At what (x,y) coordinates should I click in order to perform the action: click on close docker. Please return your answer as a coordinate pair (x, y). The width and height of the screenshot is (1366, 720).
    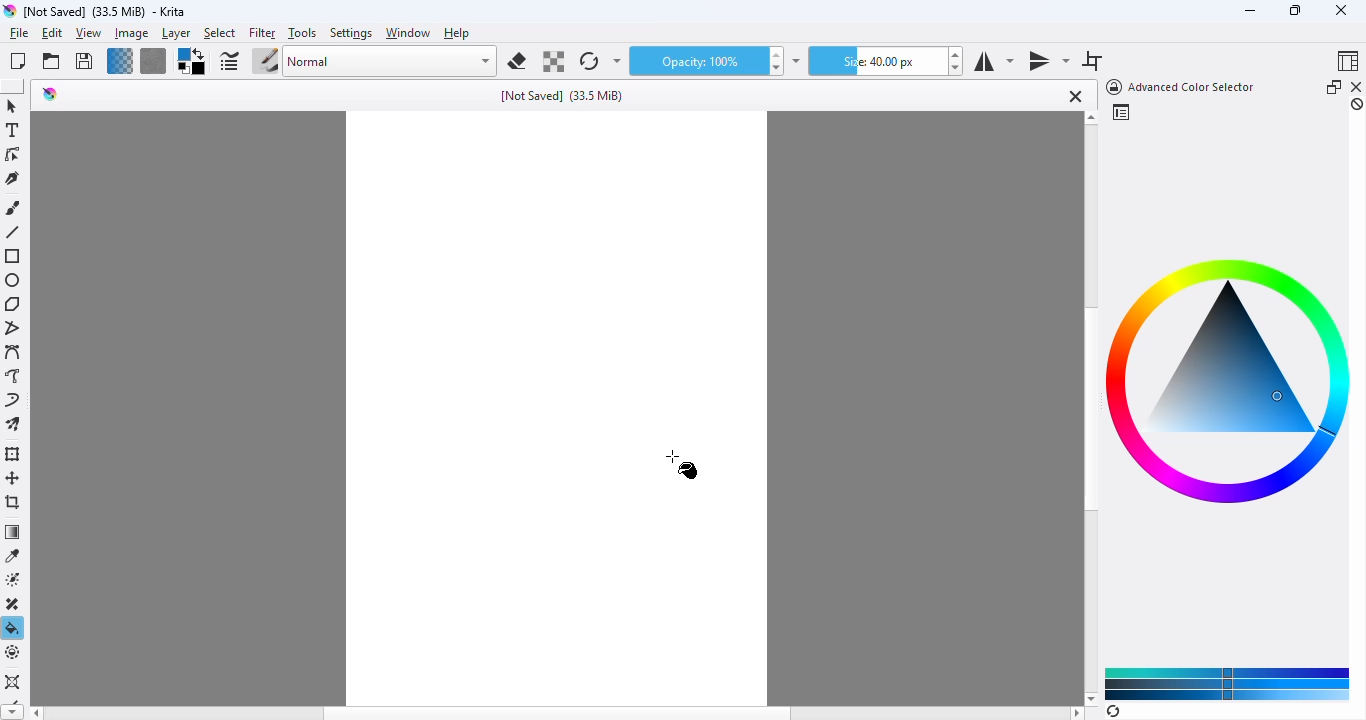
    Looking at the image, I should click on (1357, 86).